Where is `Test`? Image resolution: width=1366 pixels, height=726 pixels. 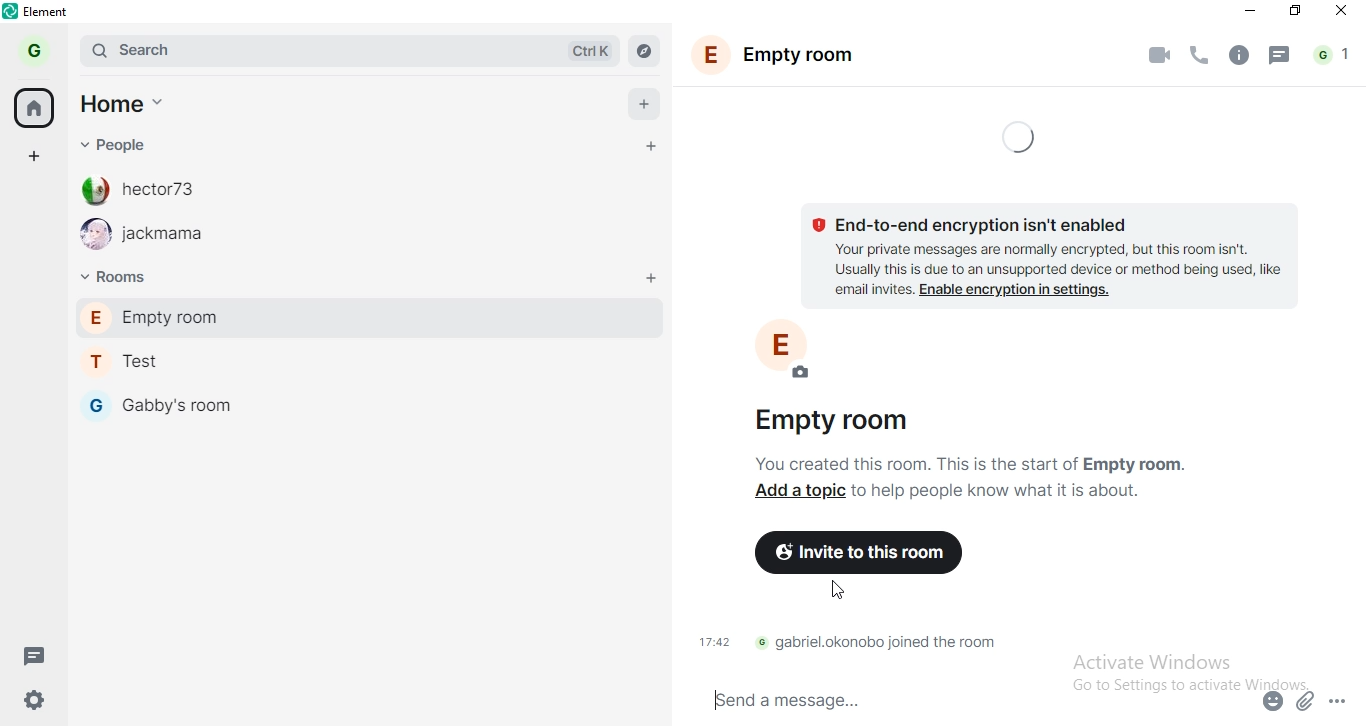 Test is located at coordinates (139, 364).